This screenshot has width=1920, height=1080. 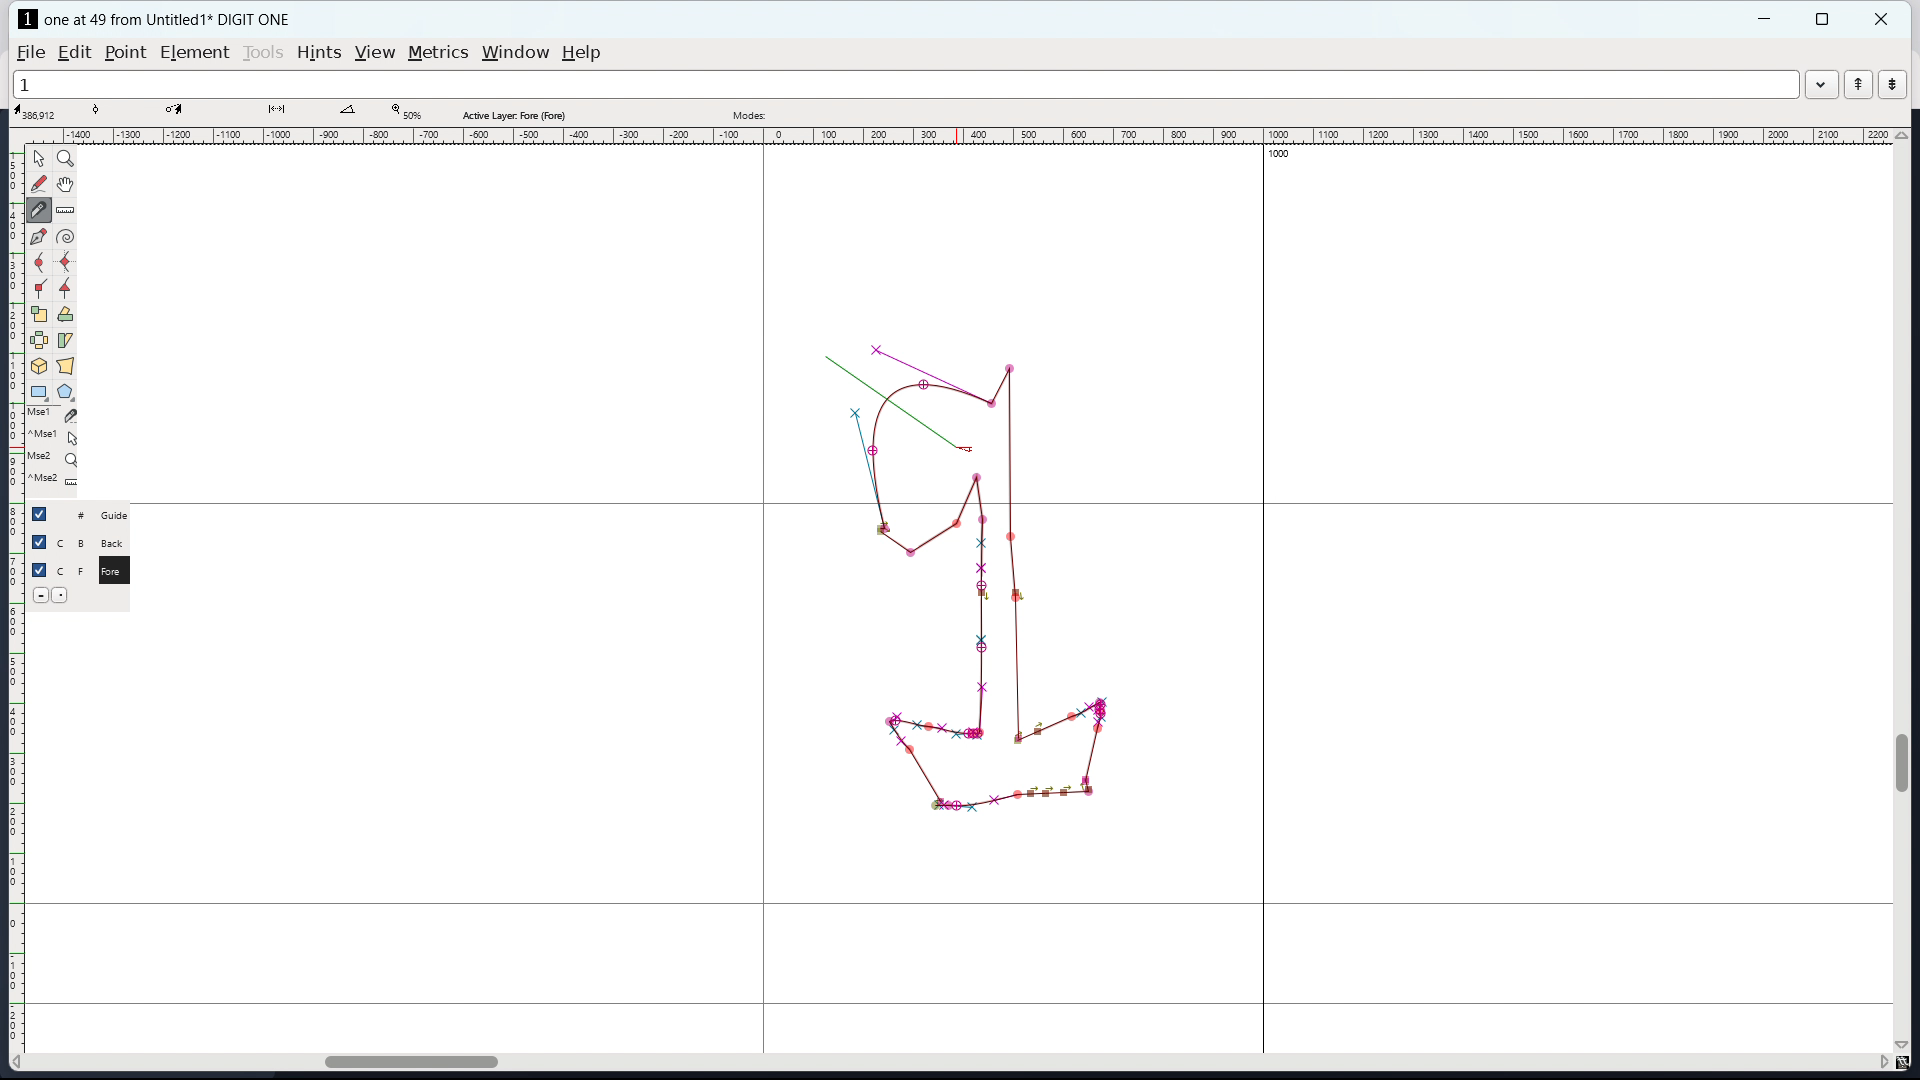 I want to click on active layer: Fore (Fore), so click(x=897, y=112).